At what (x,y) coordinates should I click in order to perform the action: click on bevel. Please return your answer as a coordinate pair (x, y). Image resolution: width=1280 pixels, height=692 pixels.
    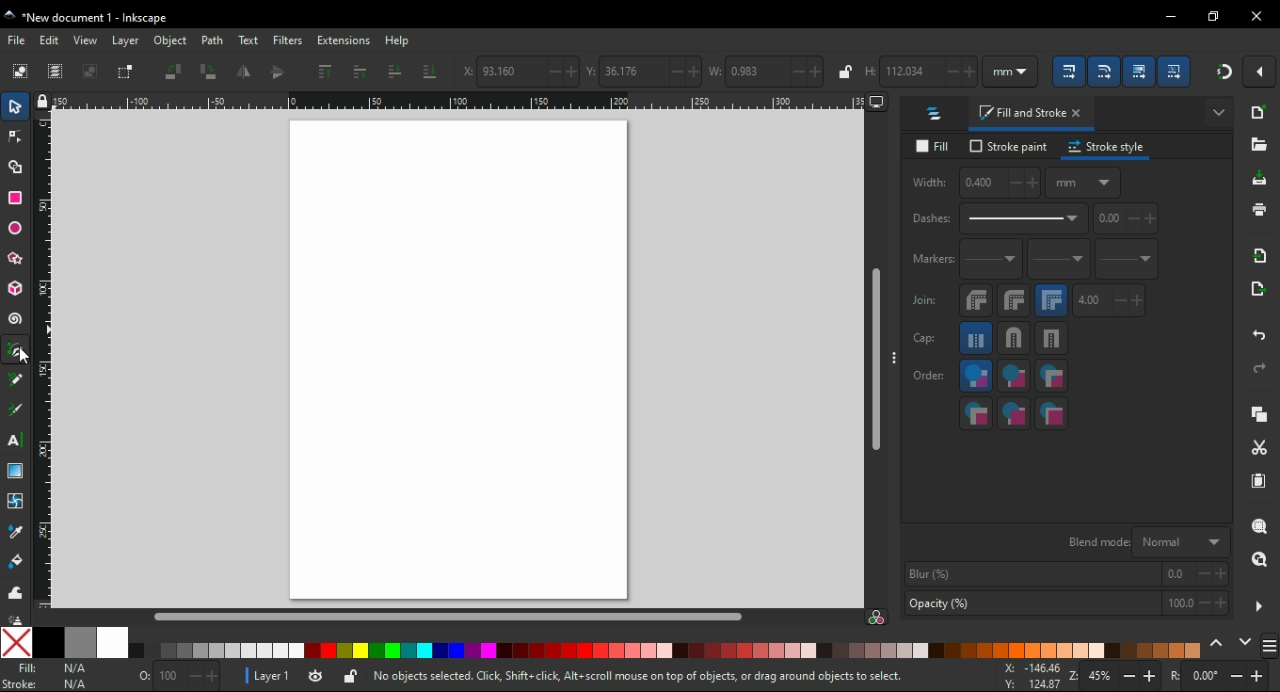
    Looking at the image, I should click on (977, 301).